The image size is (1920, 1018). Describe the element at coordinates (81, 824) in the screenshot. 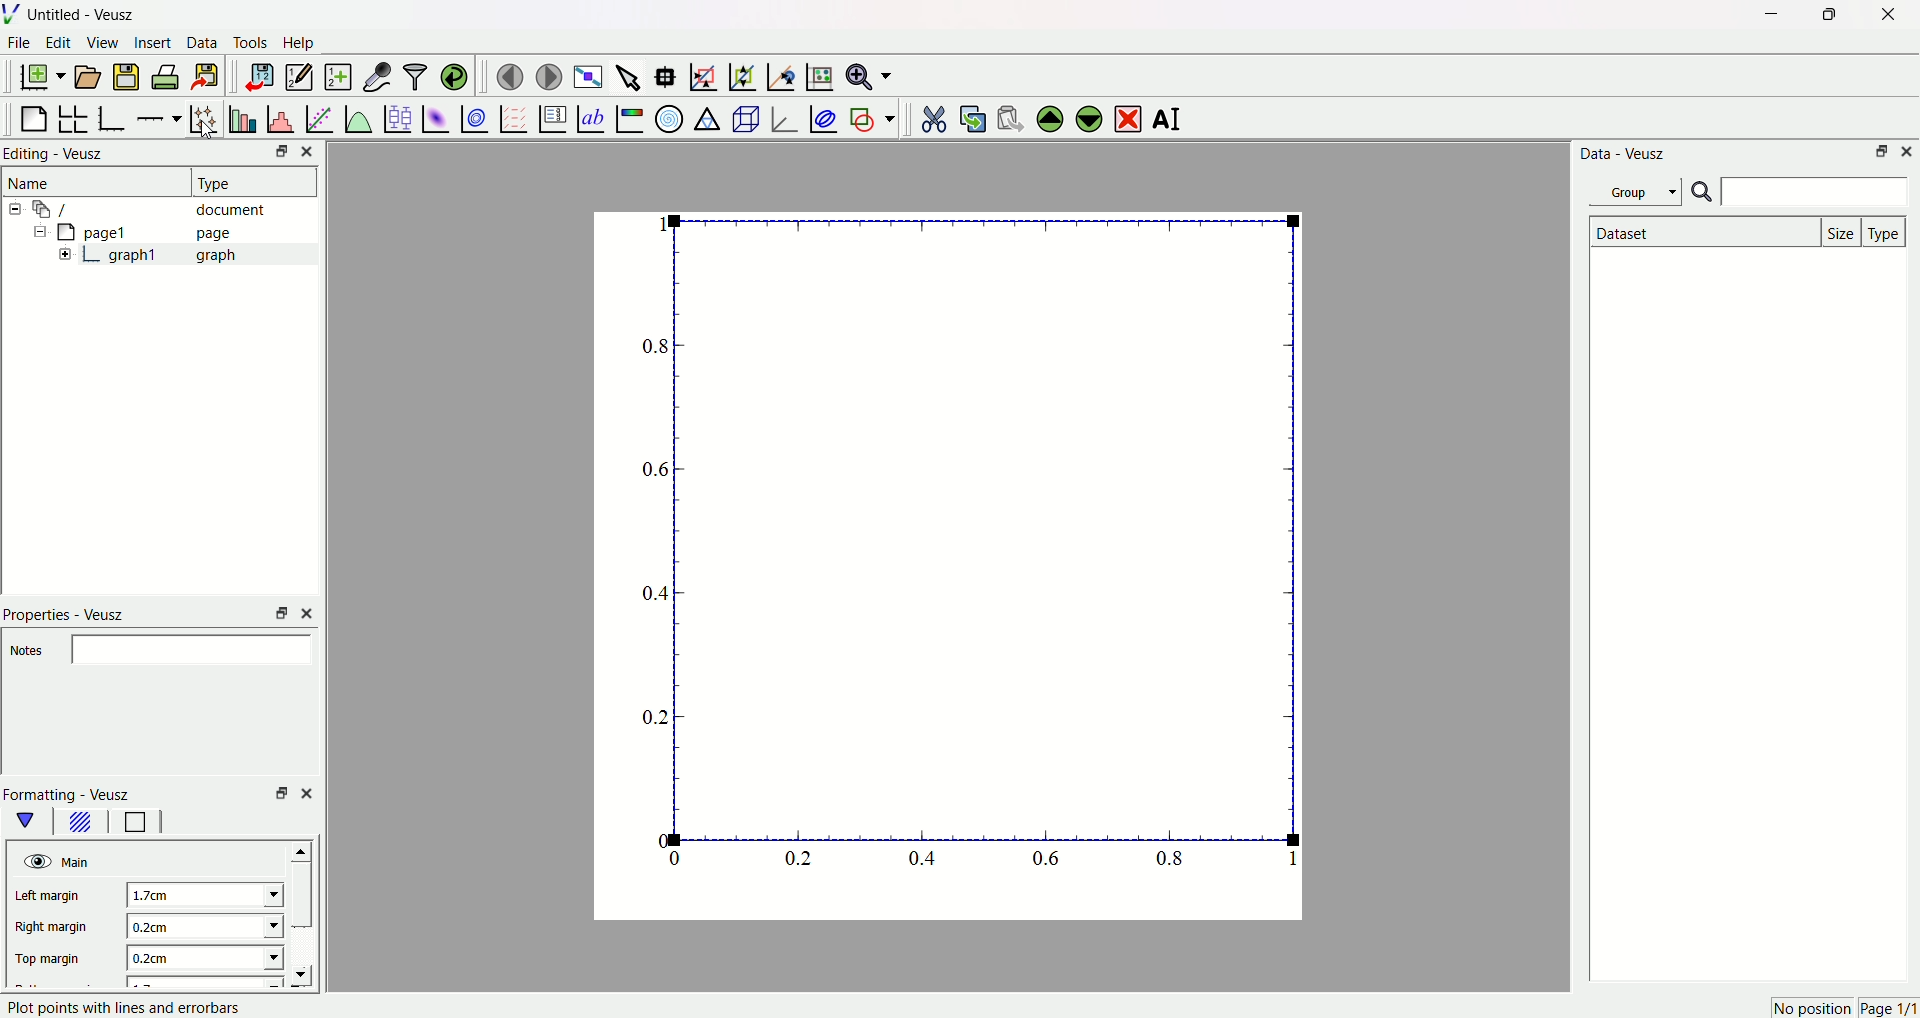

I see `background` at that location.